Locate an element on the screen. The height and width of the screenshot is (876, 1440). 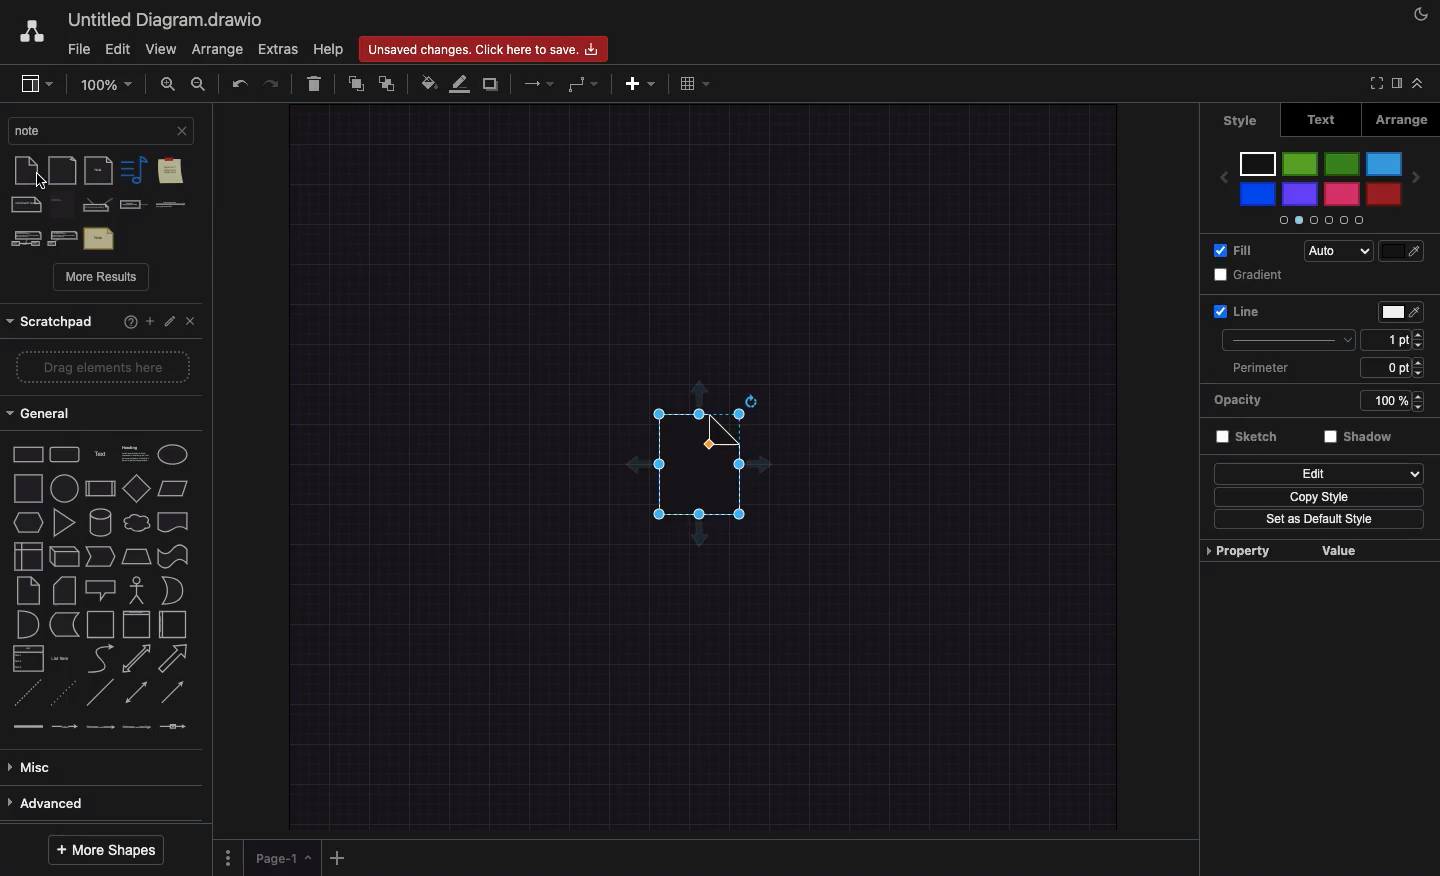
general is located at coordinates (94, 410).